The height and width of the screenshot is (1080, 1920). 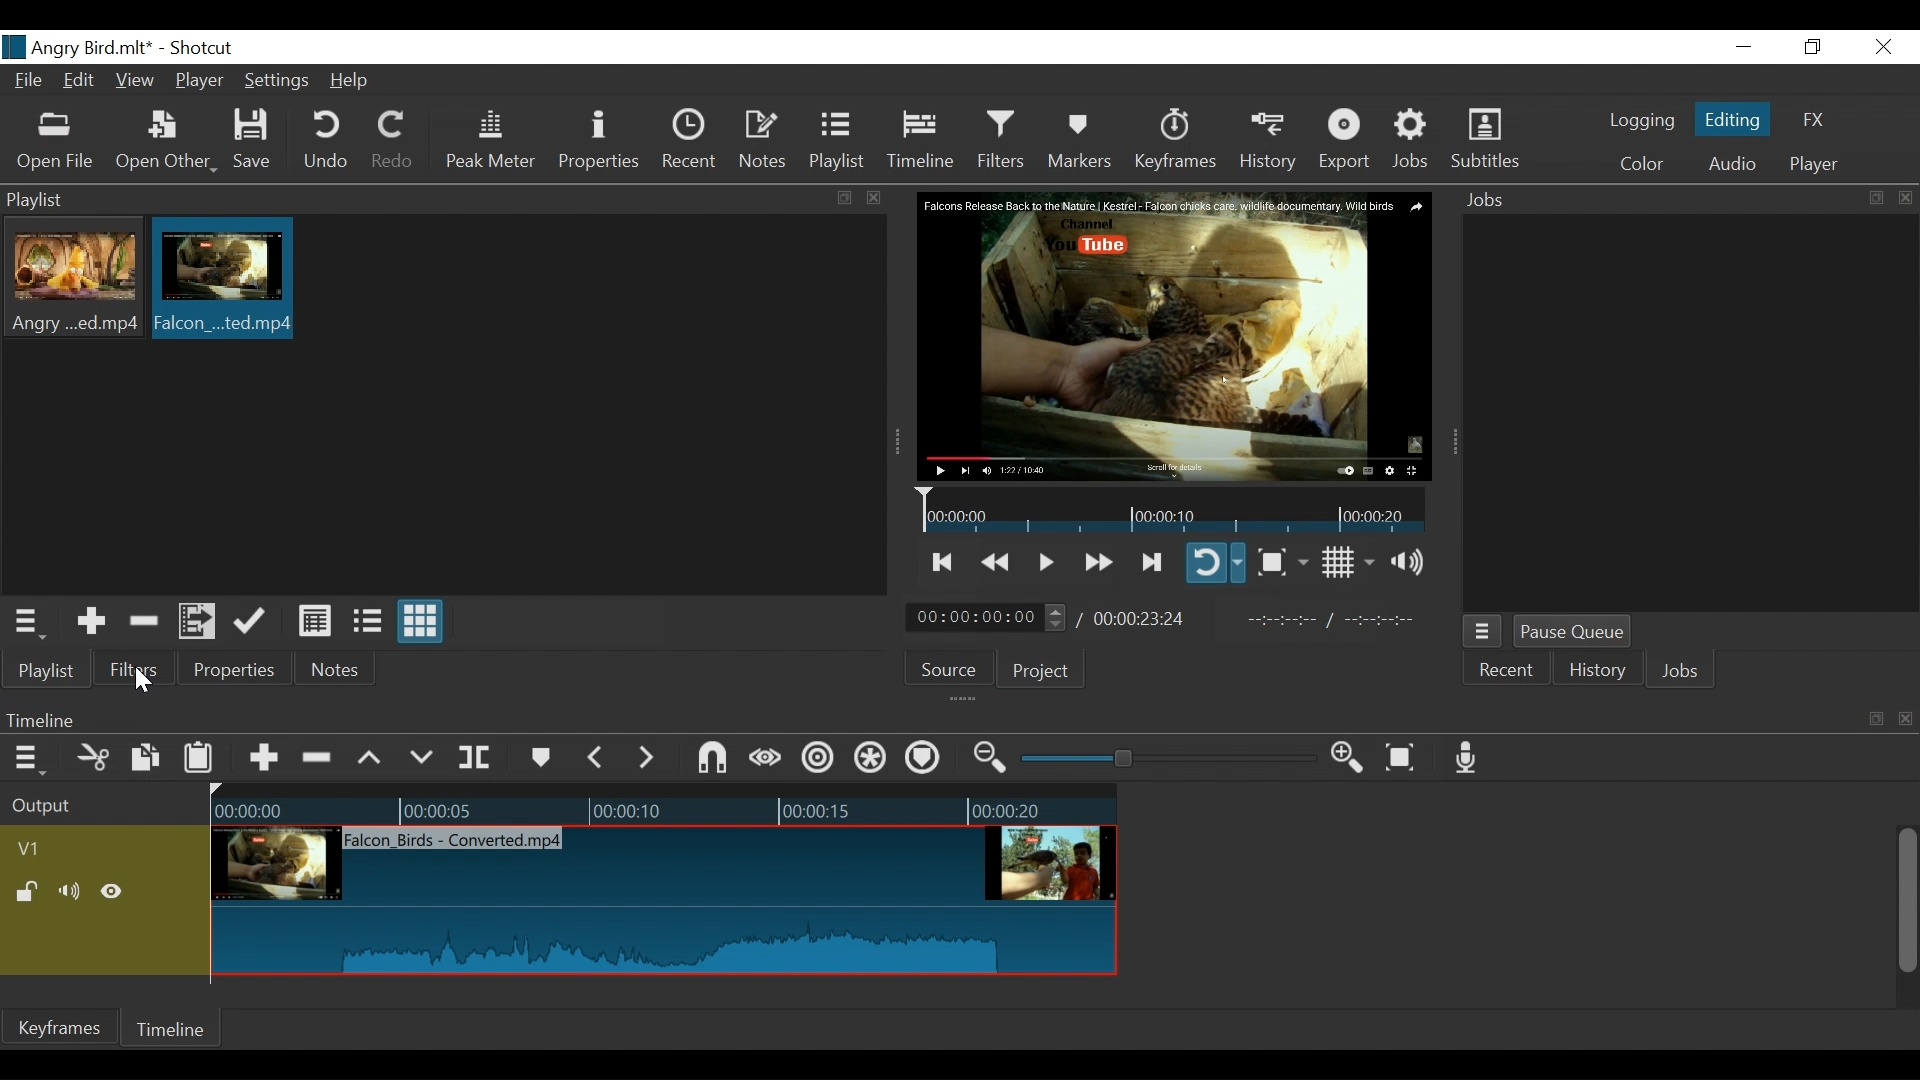 I want to click on Keyframes, so click(x=59, y=1027).